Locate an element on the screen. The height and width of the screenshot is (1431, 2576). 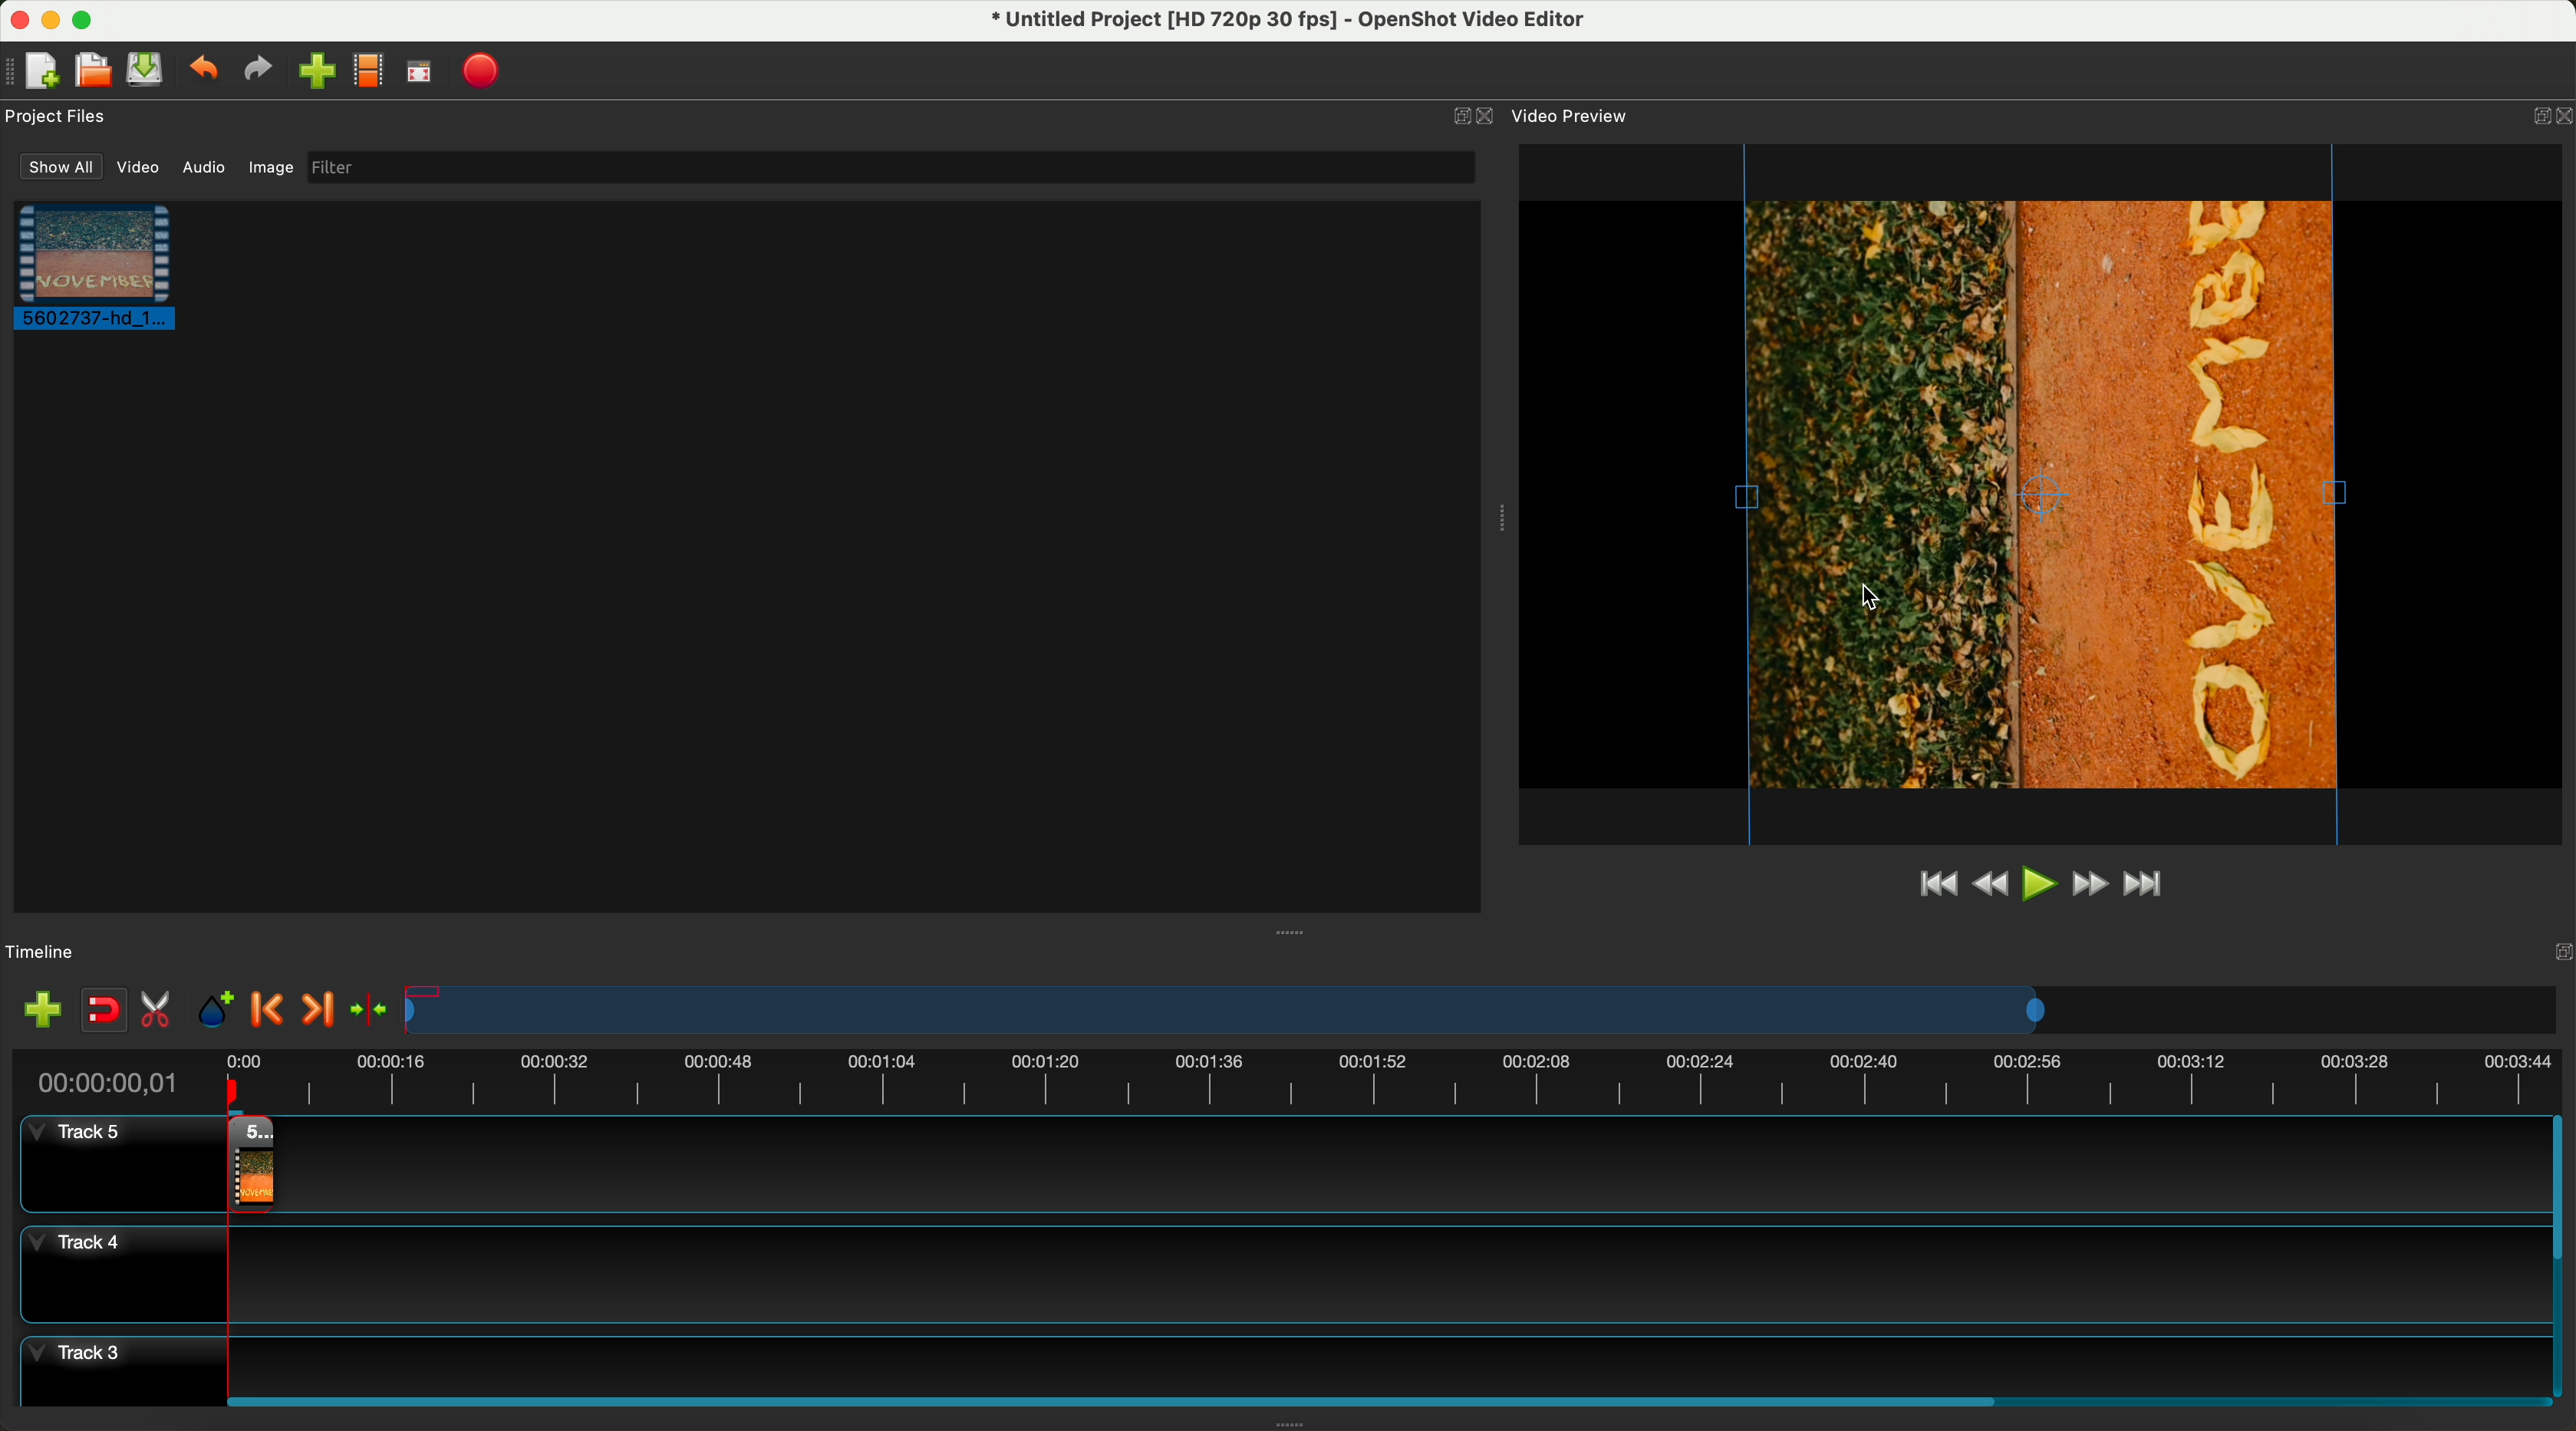
filter is located at coordinates (890, 168).